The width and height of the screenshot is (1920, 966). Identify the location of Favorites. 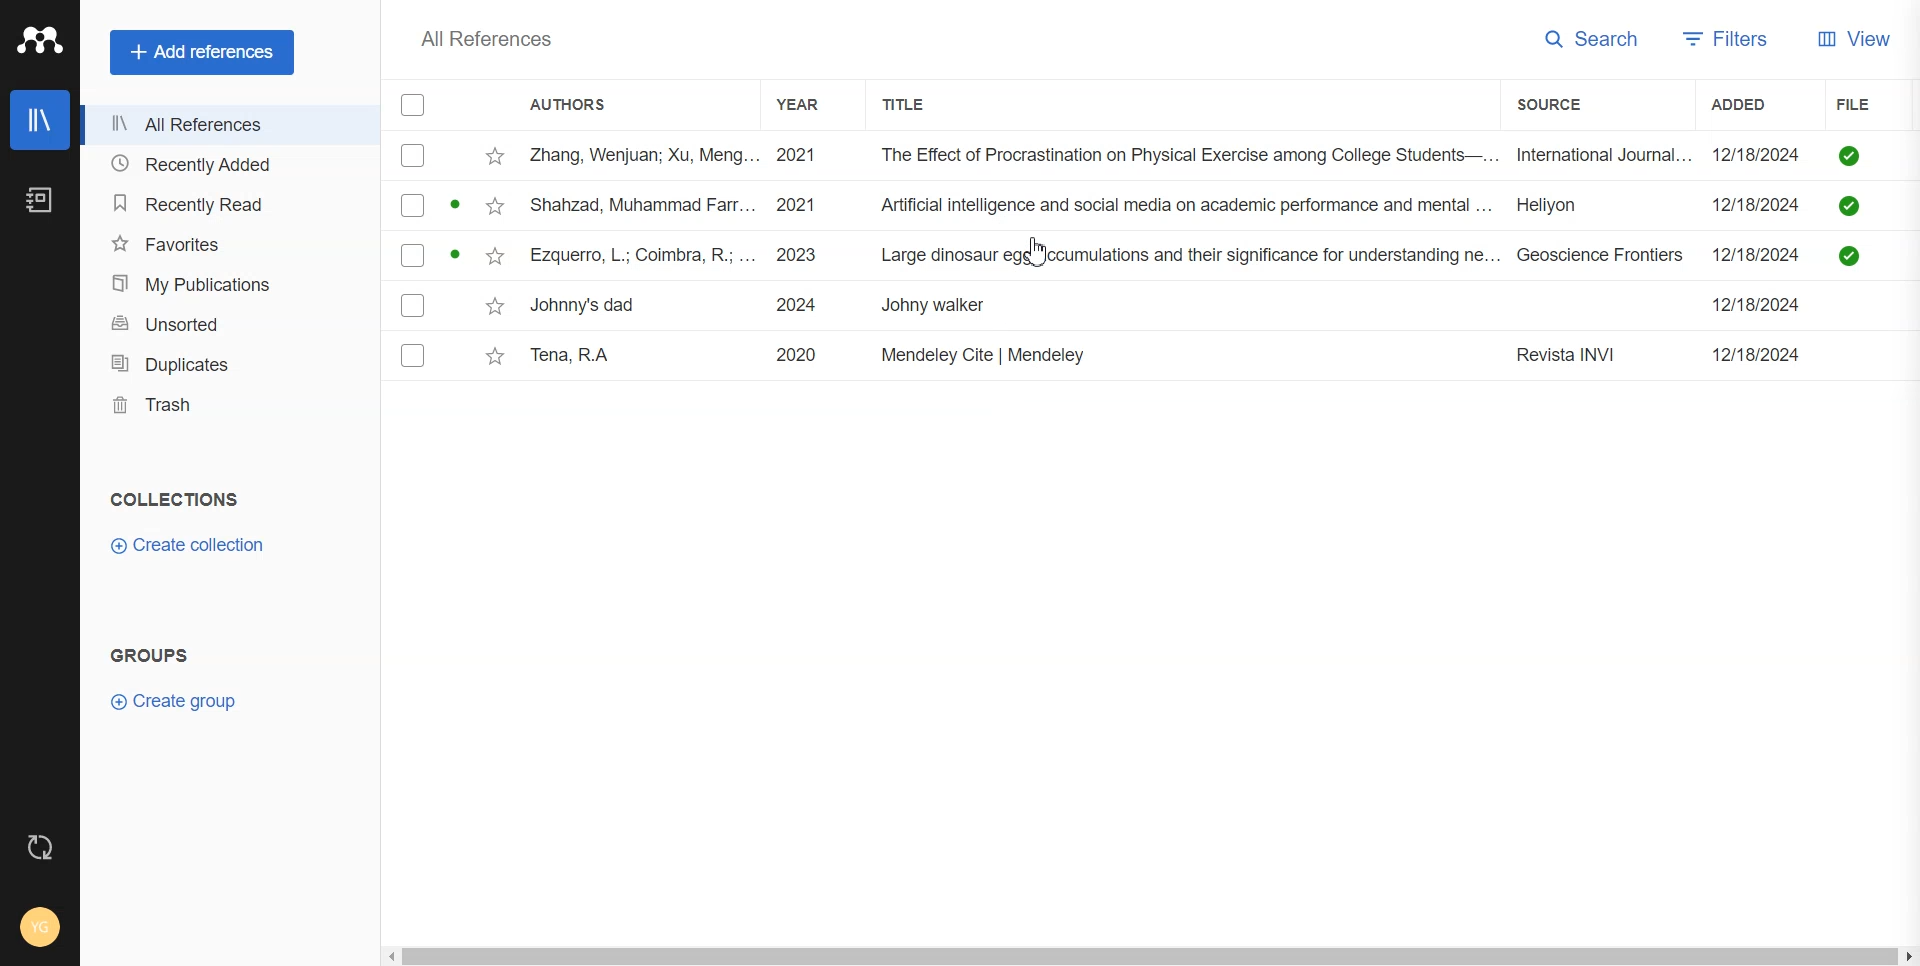
(227, 244).